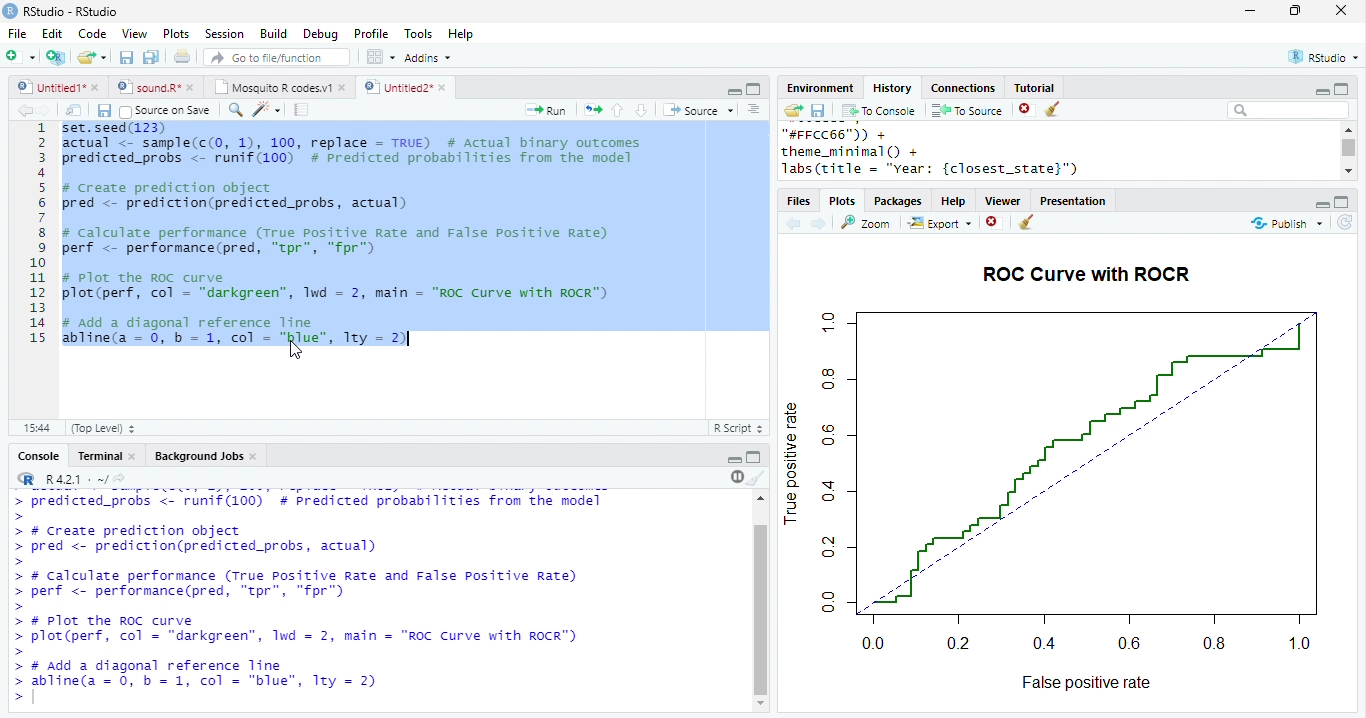 The image size is (1366, 718). I want to click on sound.R, so click(149, 87).